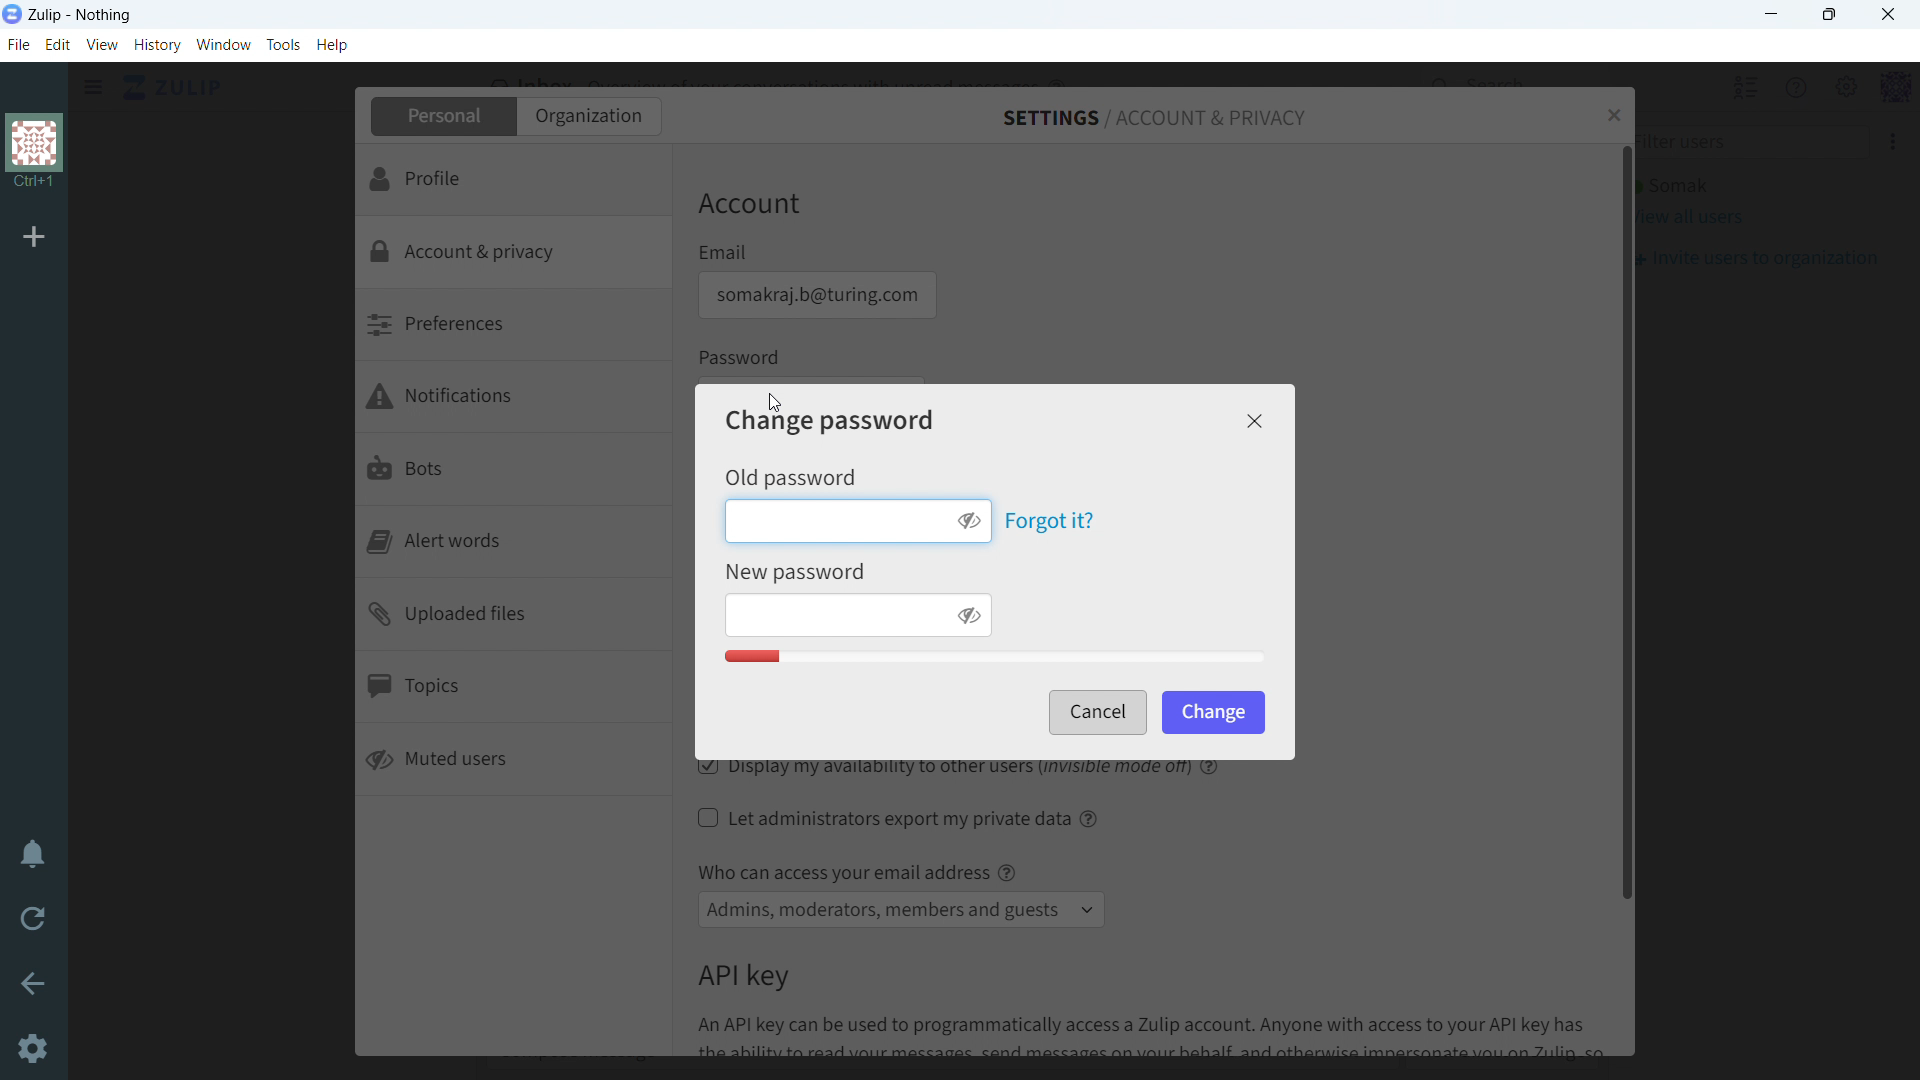  What do you see at coordinates (790, 477) in the screenshot?
I see `Old password` at bounding box center [790, 477].